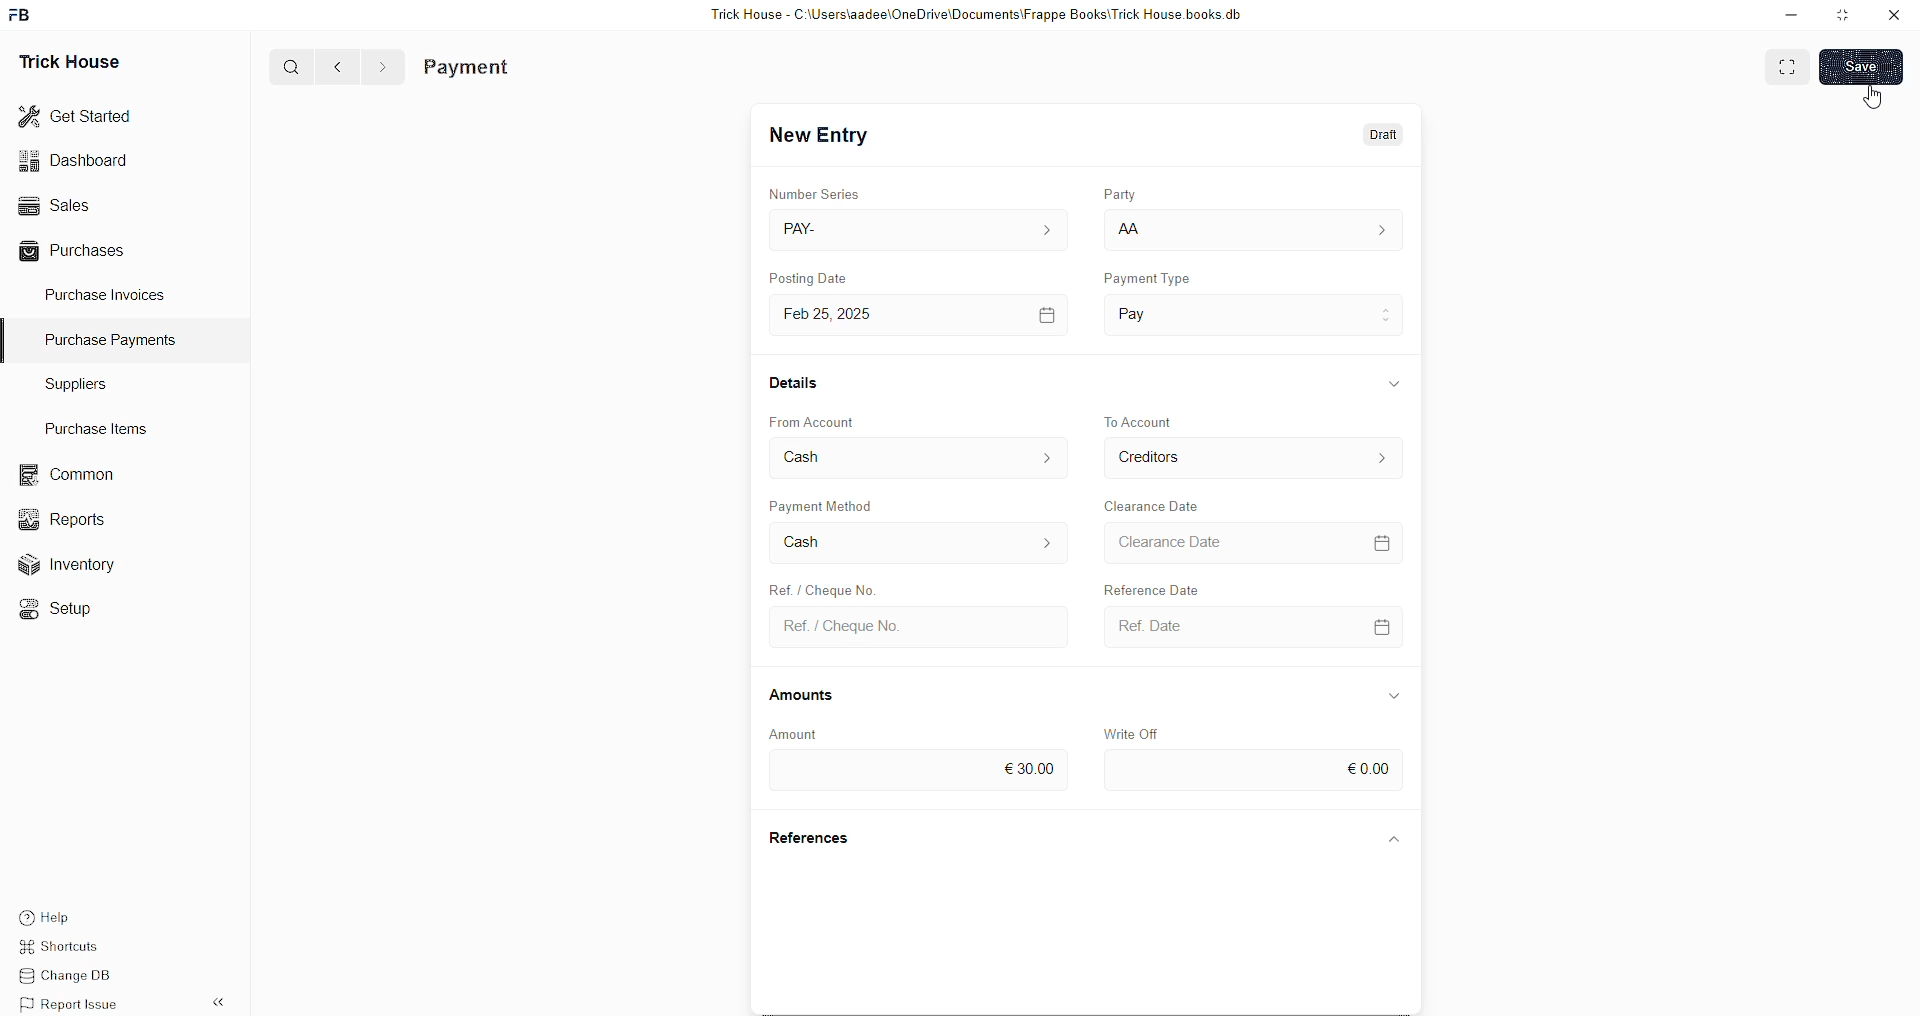  I want to click on minimise window, so click(1841, 17).